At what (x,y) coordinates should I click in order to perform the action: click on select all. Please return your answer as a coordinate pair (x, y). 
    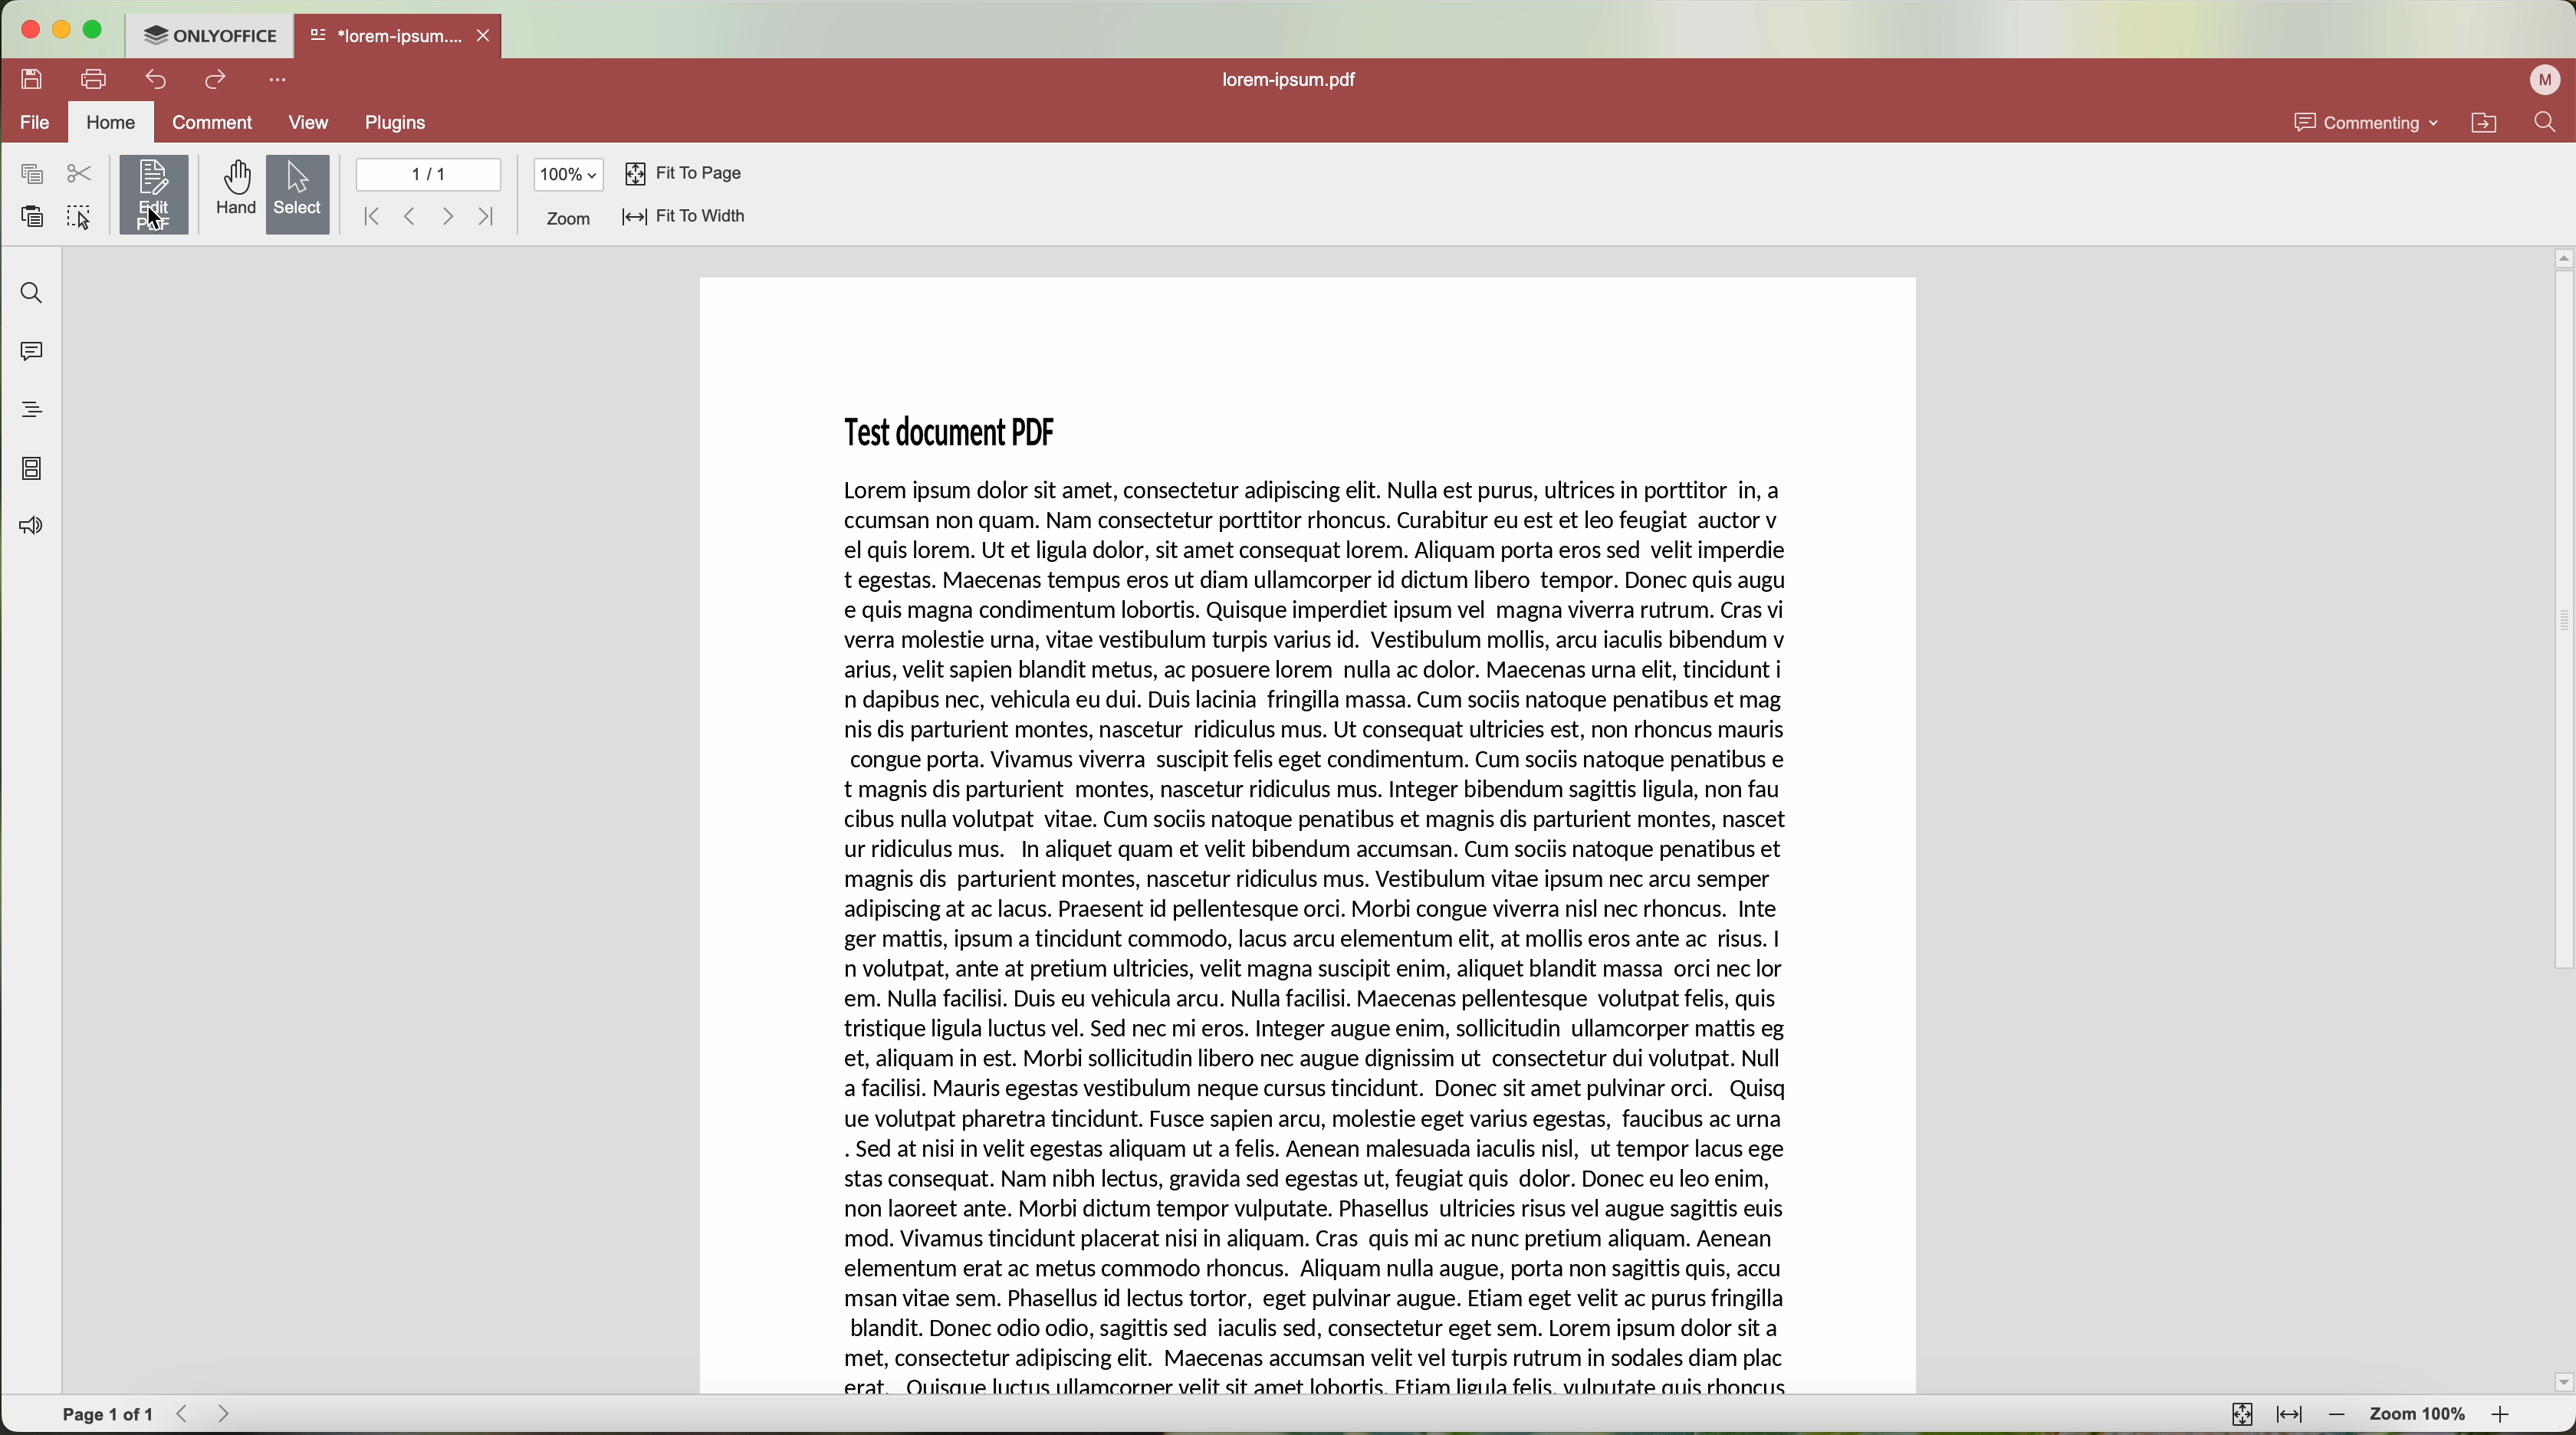
    Looking at the image, I should click on (81, 216).